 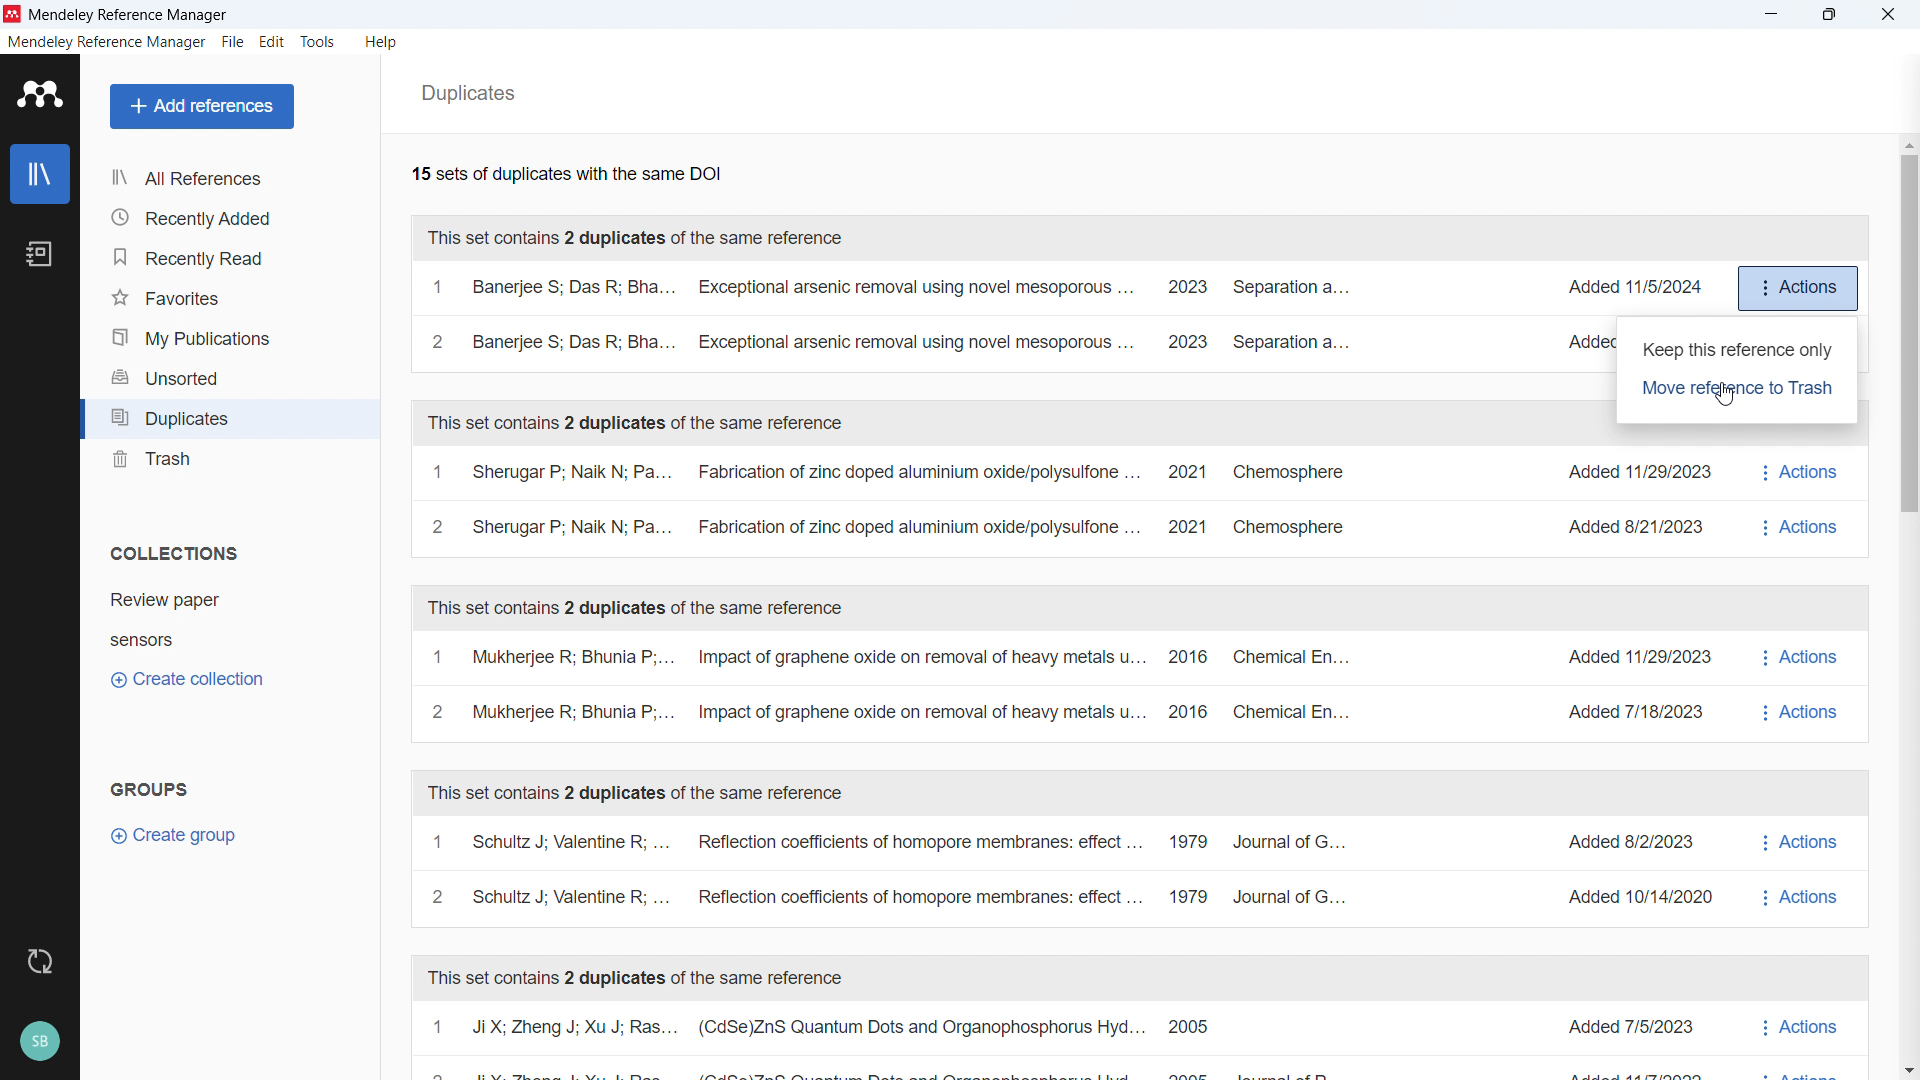 What do you see at coordinates (635, 979) in the screenshot?
I see `This set contains two duplicates of the same reference` at bounding box center [635, 979].